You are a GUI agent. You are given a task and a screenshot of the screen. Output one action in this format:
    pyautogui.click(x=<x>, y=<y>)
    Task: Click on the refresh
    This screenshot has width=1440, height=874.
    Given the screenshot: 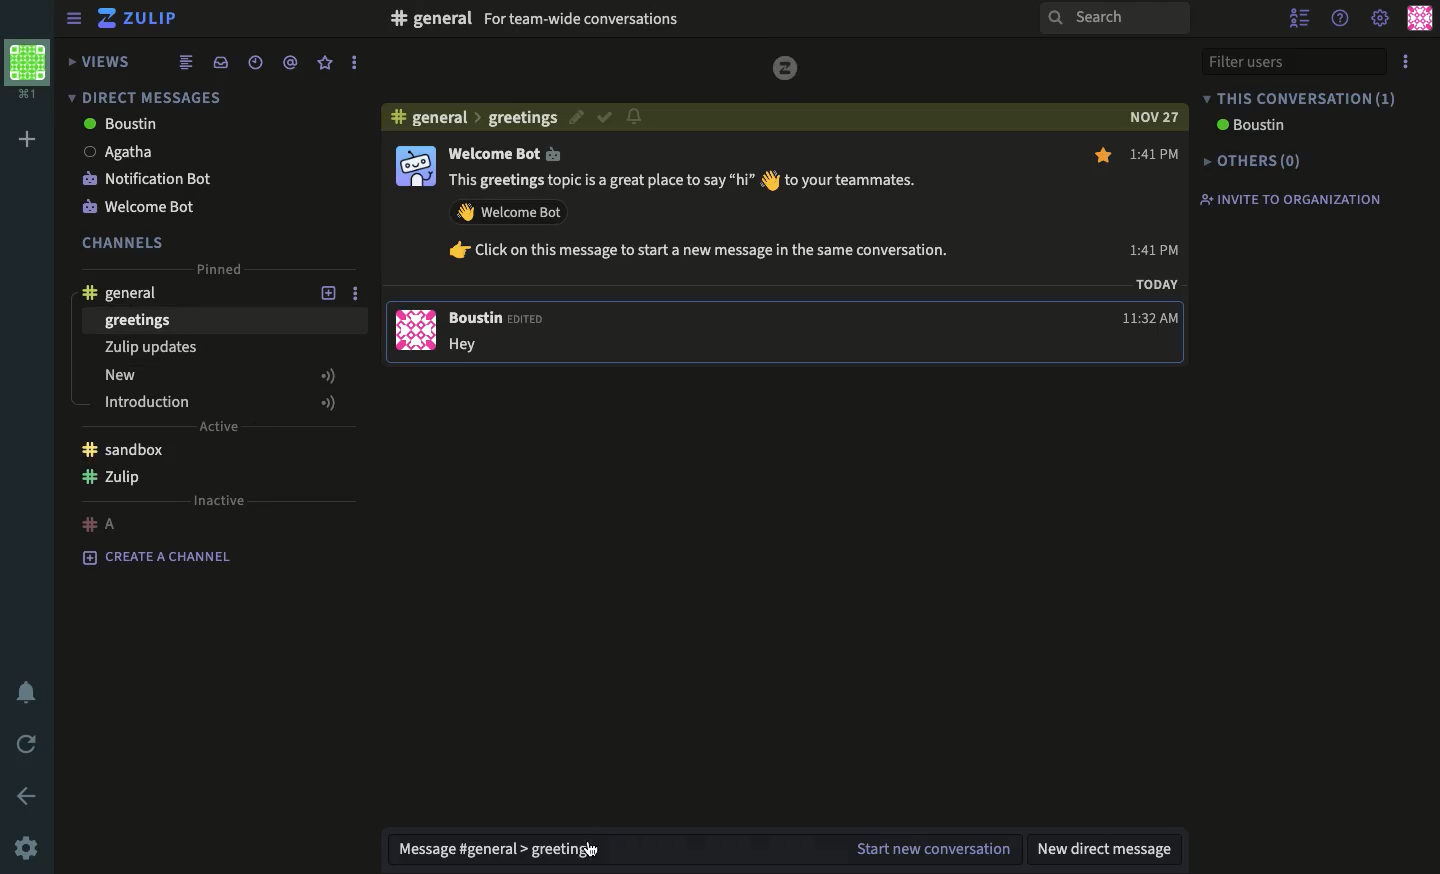 What is the action you would take?
    pyautogui.click(x=30, y=745)
    